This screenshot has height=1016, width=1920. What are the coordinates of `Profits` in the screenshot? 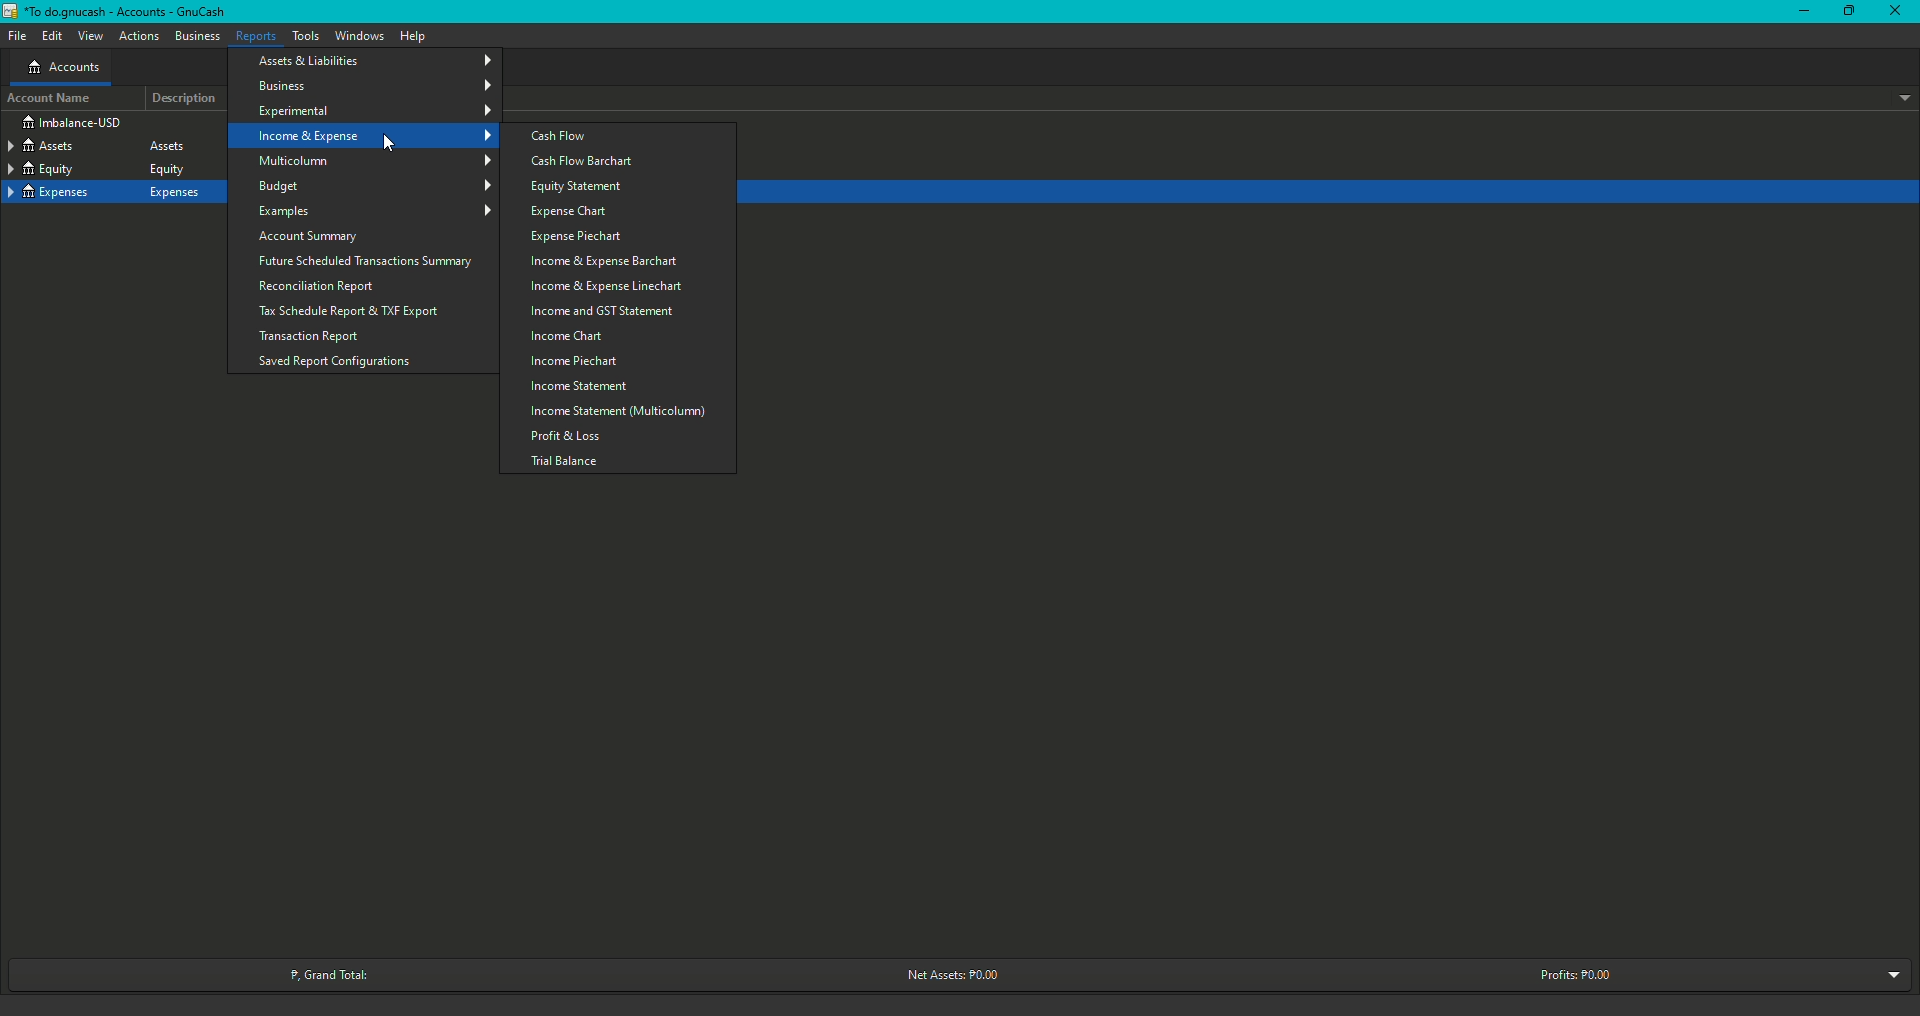 It's located at (1576, 973).